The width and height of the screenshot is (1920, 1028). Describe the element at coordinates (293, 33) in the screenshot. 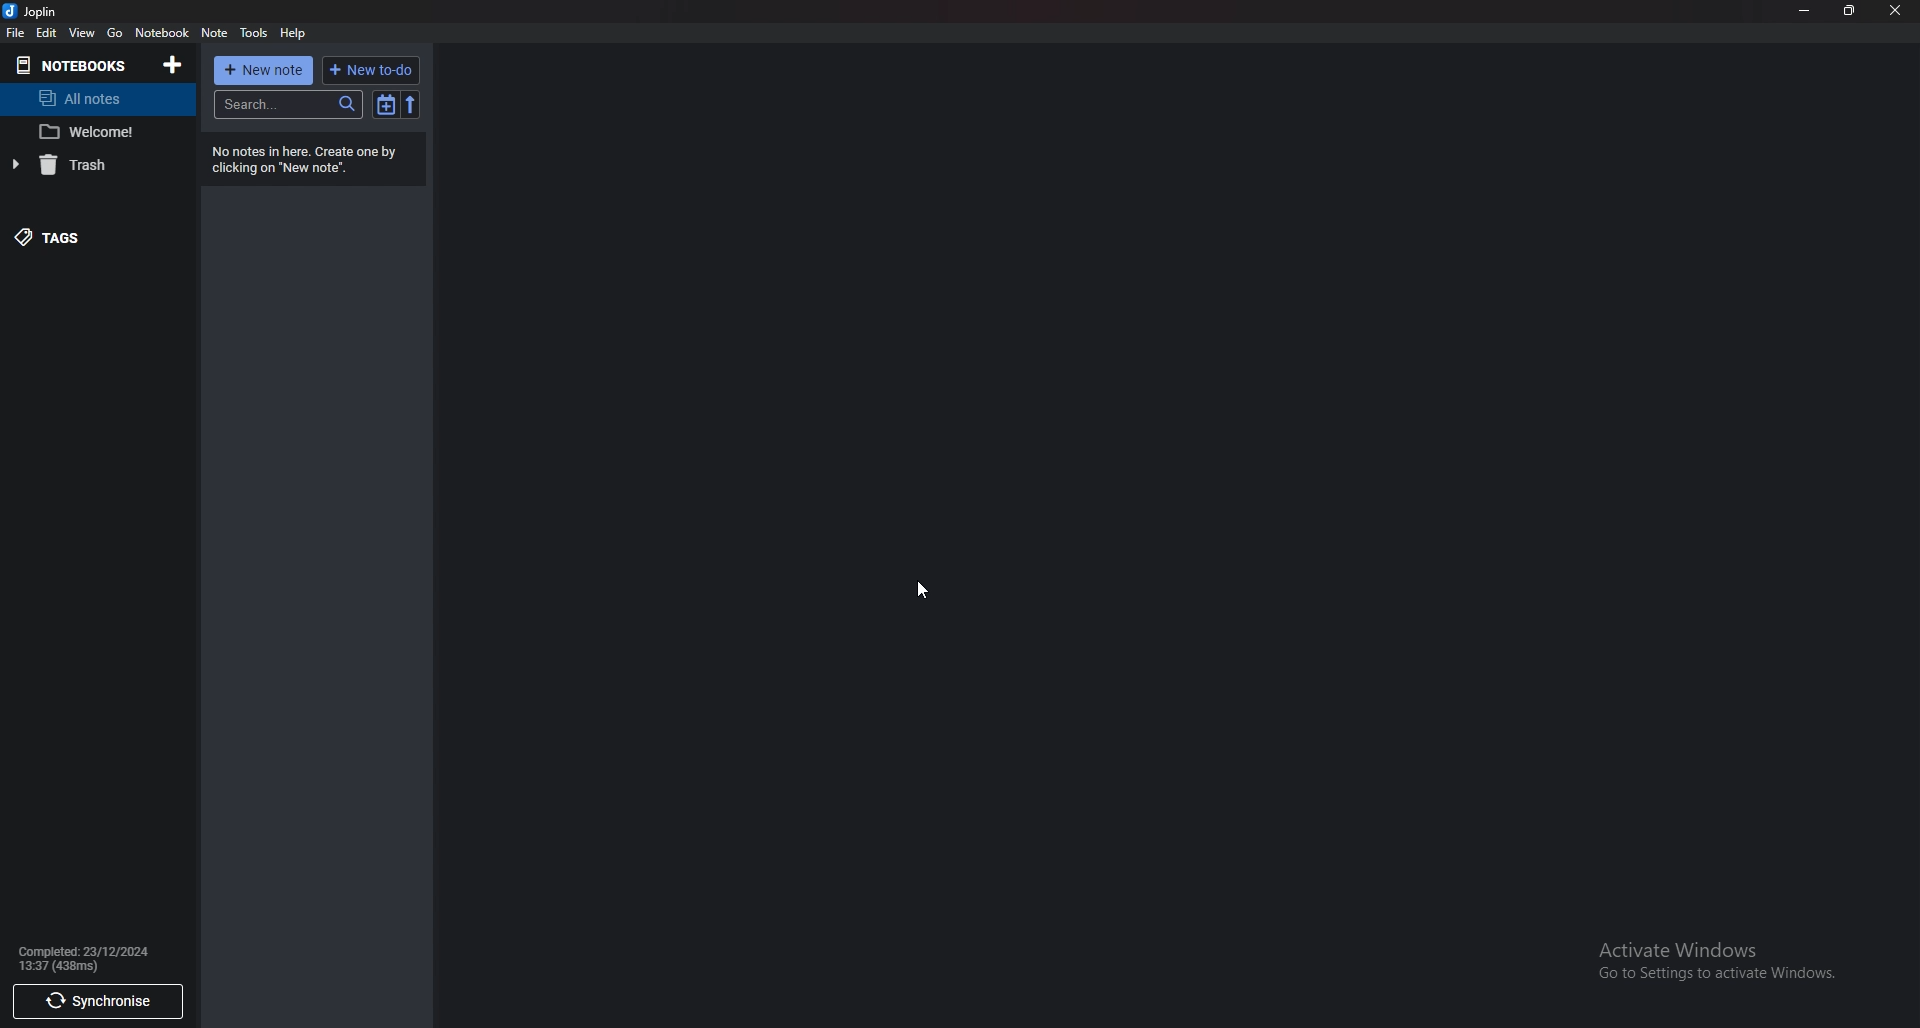

I see `help` at that location.